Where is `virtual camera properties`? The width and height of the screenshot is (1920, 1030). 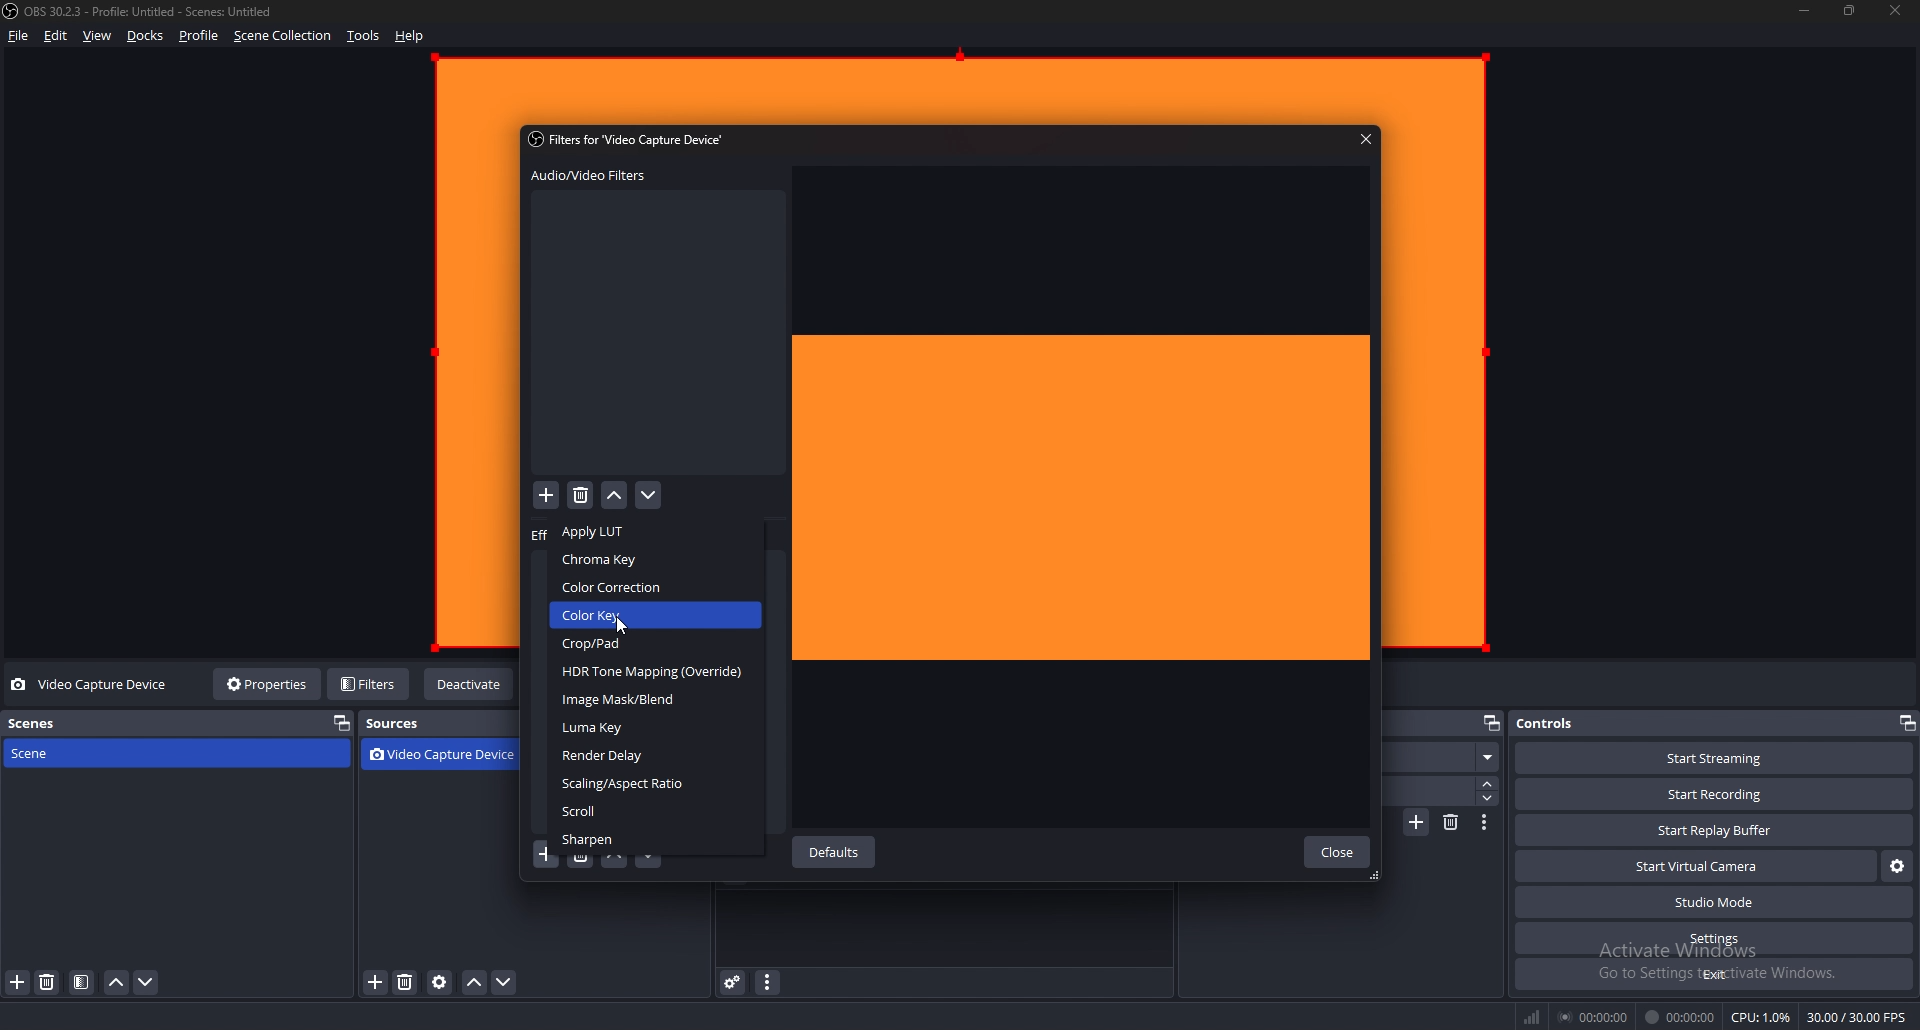 virtual camera properties is located at coordinates (1897, 867).